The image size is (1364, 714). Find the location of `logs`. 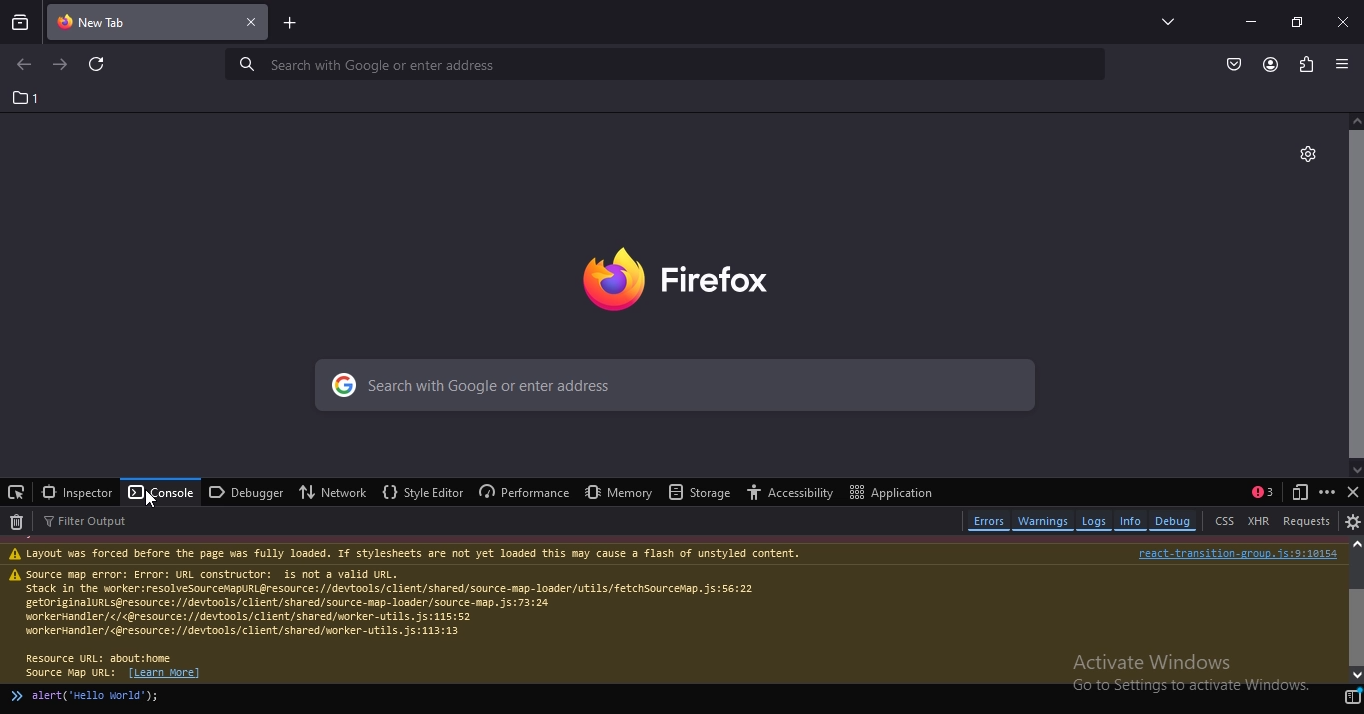

logs is located at coordinates (1095, 521).